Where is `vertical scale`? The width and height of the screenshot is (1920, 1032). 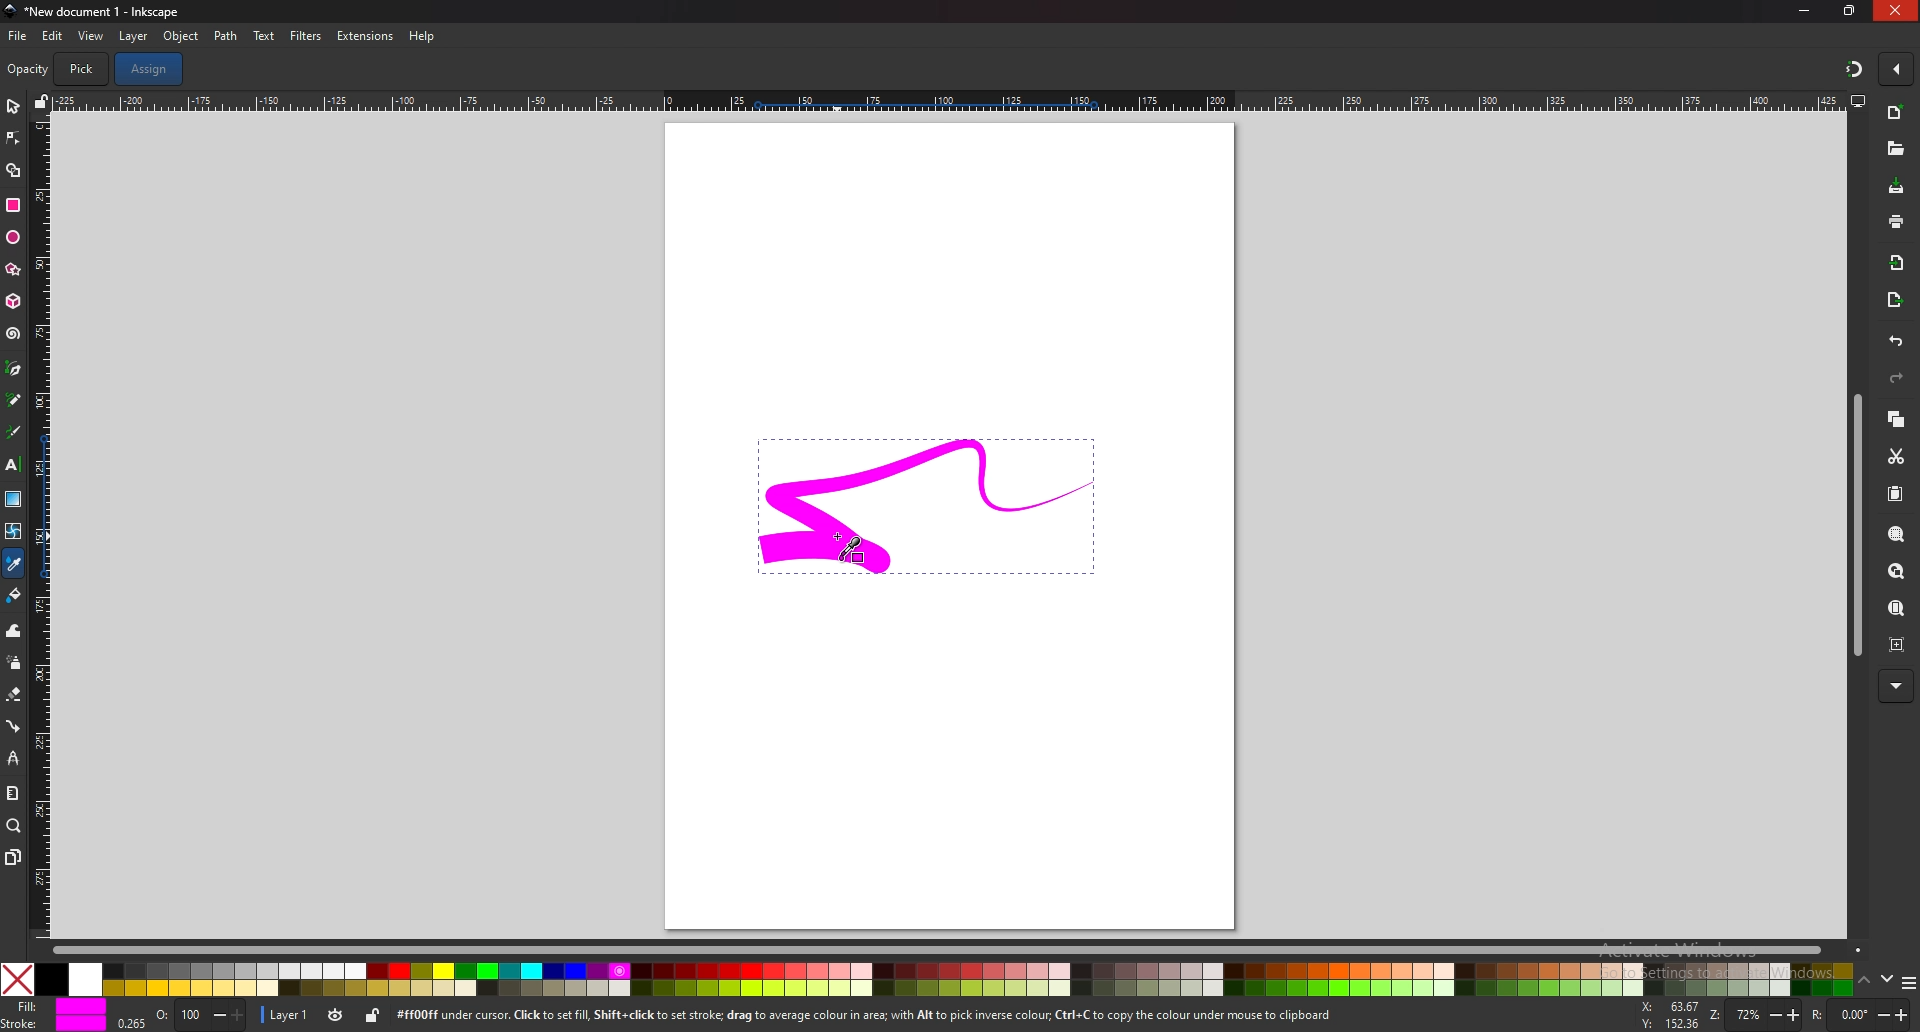 vertical scale is located at coordinates (36, 523).